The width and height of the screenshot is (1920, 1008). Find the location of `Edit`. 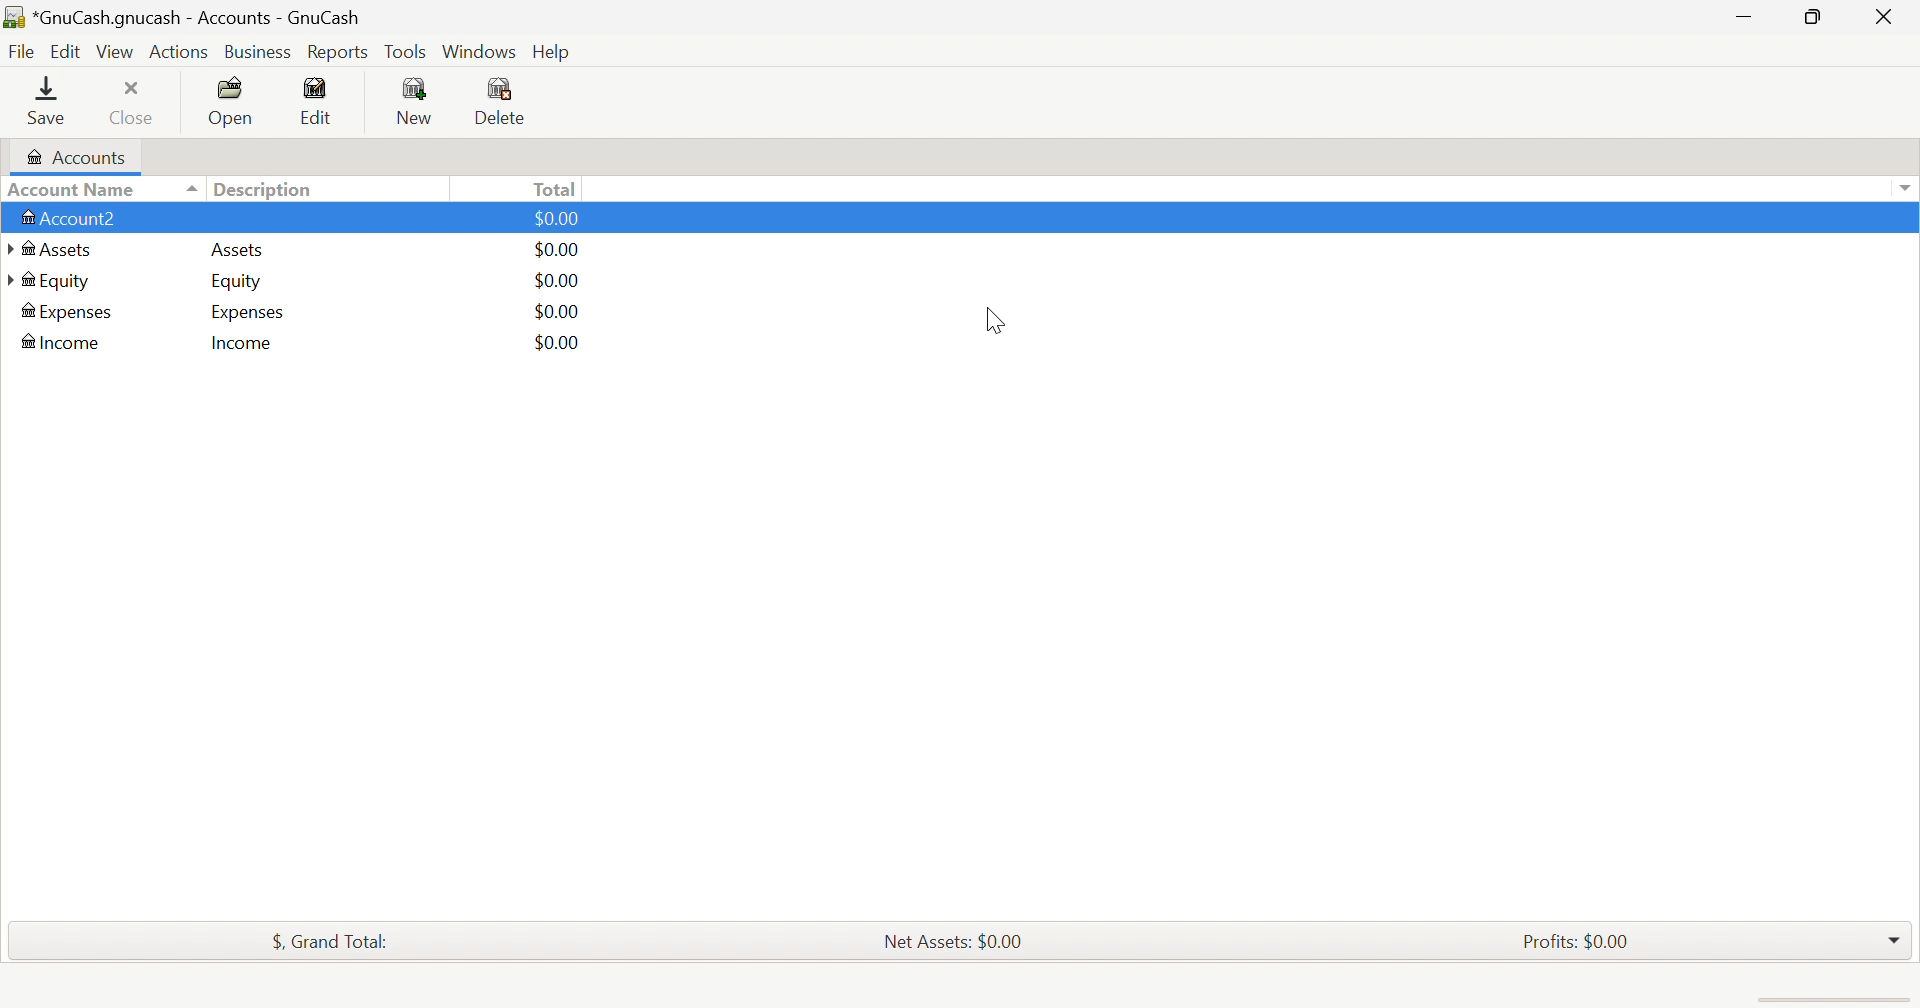

Edit is located at coordinates (64, 51).